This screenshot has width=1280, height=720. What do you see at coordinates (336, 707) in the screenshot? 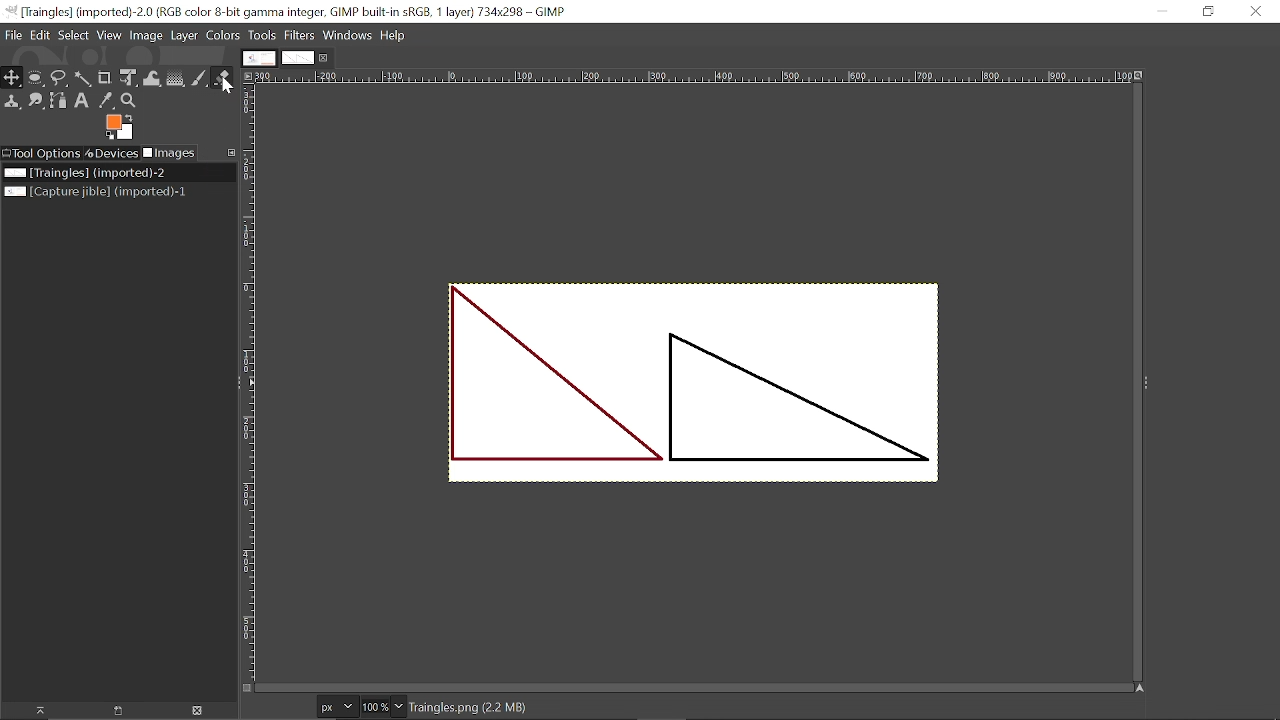
I see `Current image units` at bounding box center [336, 707].